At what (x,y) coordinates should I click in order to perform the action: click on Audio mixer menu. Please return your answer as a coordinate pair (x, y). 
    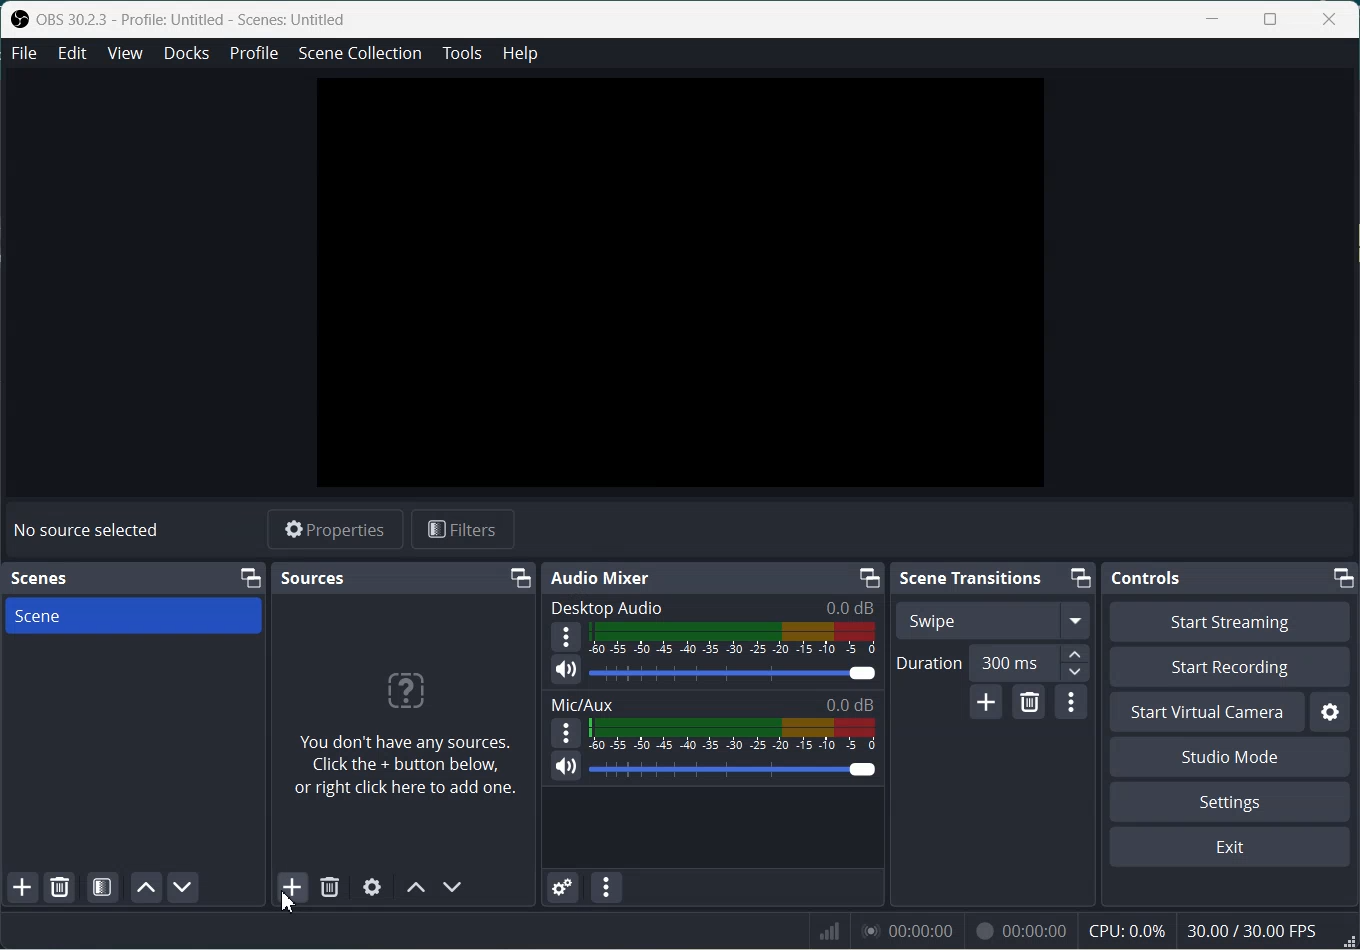
    Looking at the image, I should click on (605, 887).